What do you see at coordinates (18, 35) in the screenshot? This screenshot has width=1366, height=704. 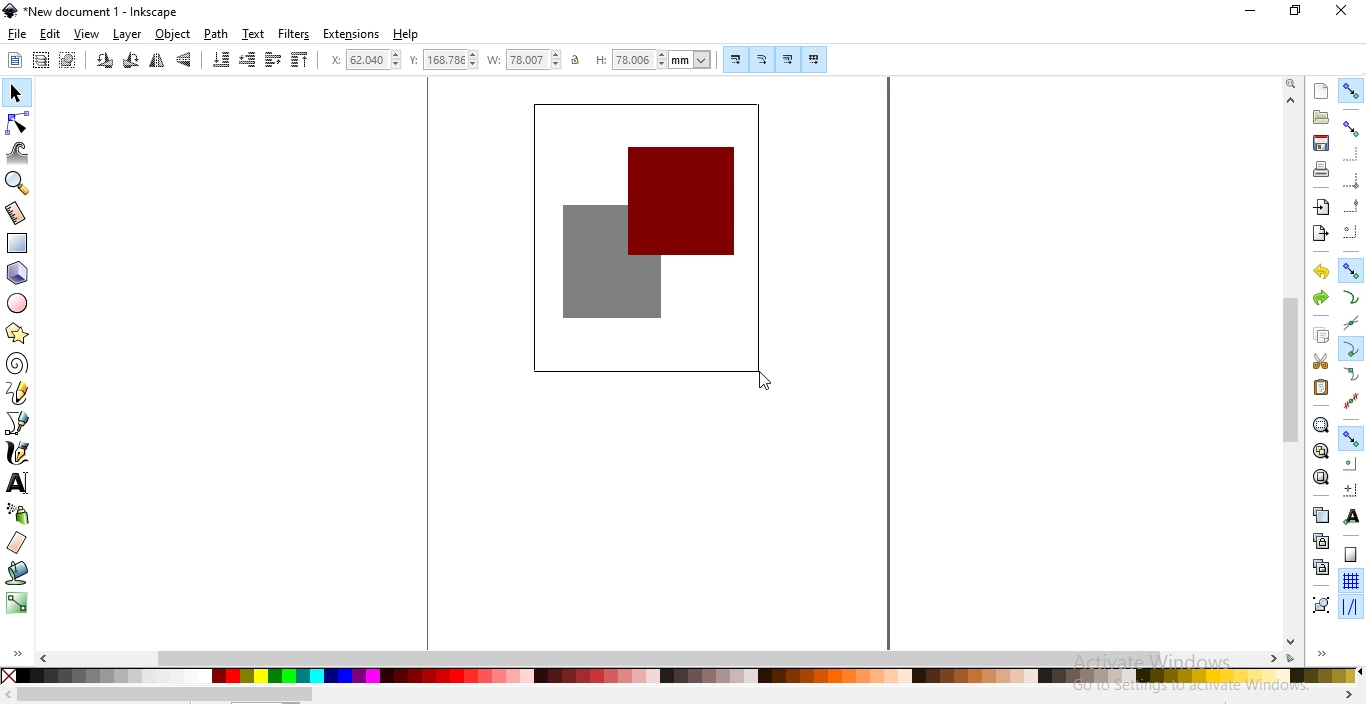 I see `file` at bounding box center [18, 35].